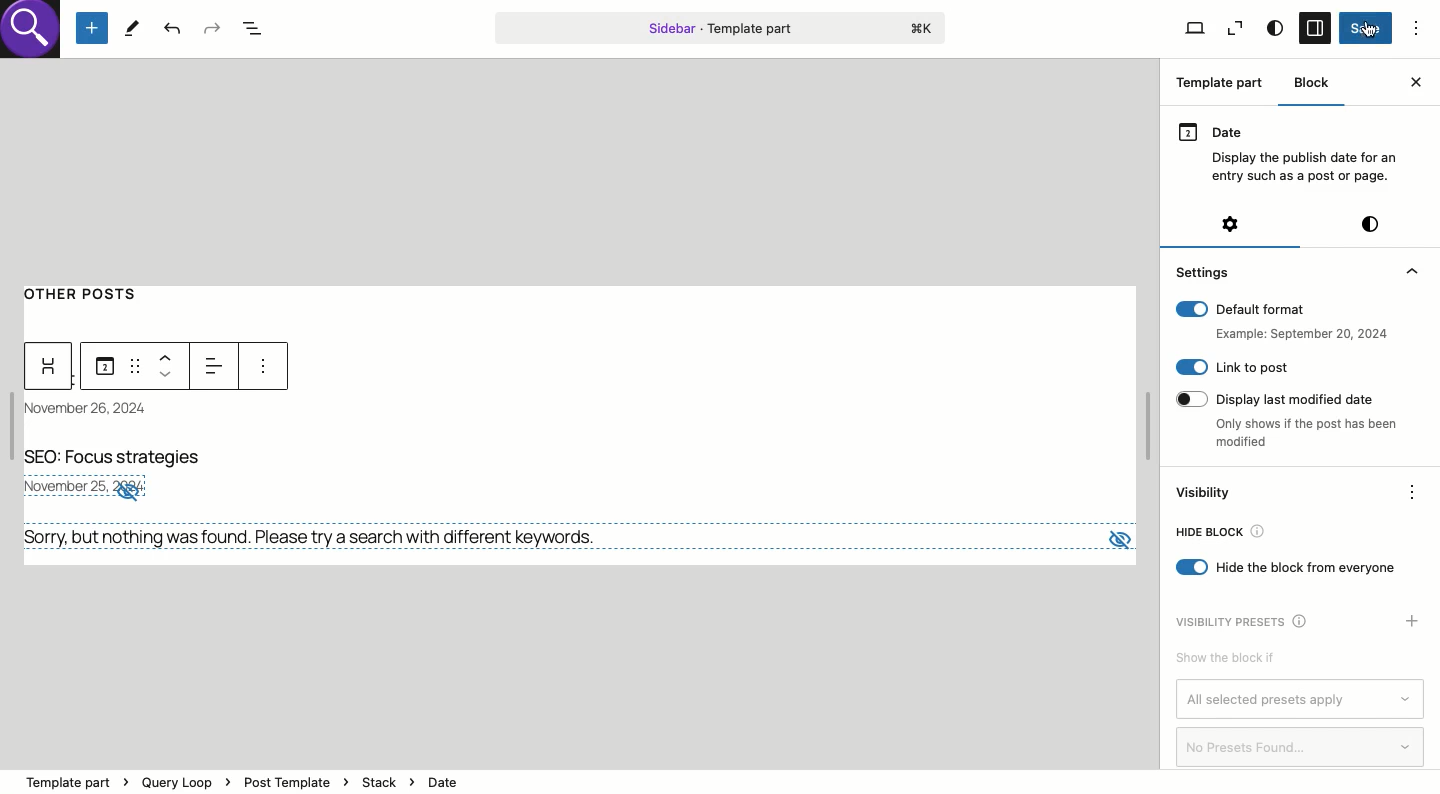 This screenshot has width=1440, height=794. Describe the element at coordinates (1206, 494) in the screenshot. I see `Visibility ` at that location.